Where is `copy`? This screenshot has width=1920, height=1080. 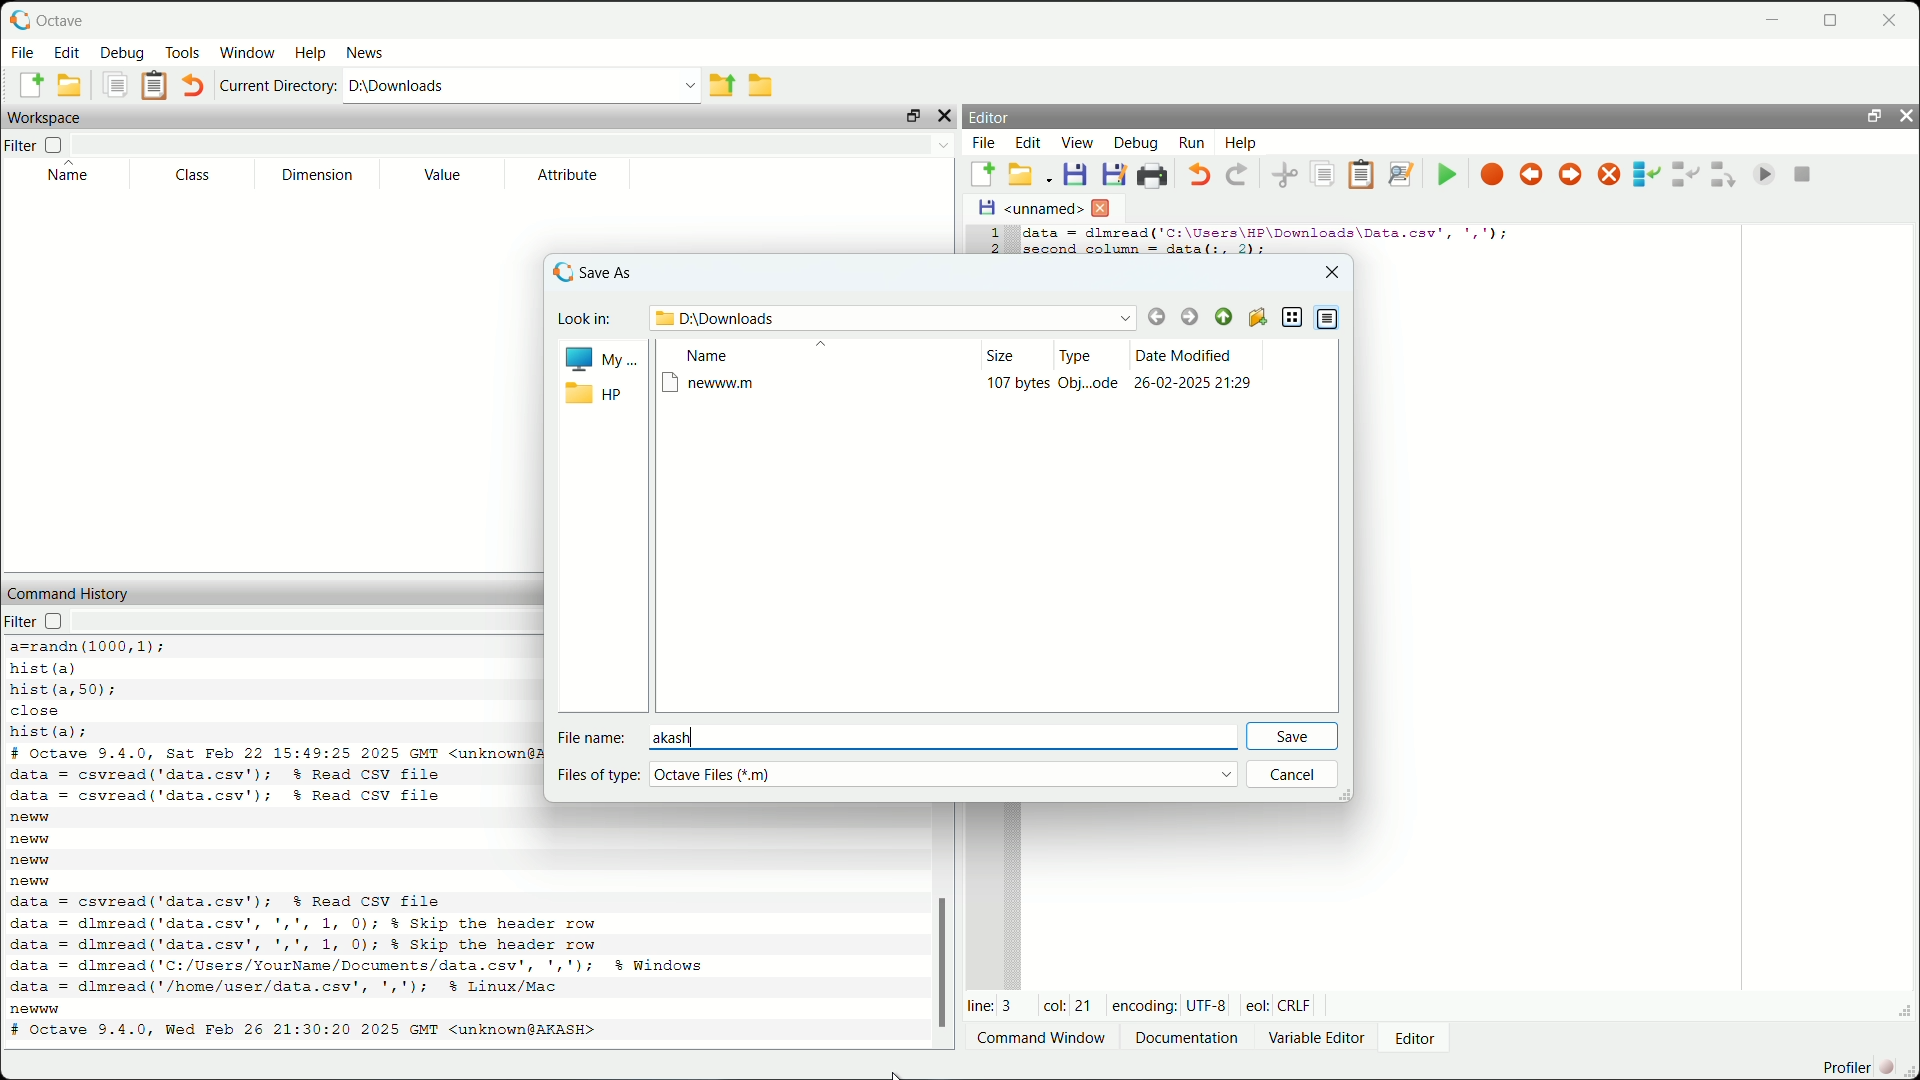 copy is located at coordinates (117, 88).